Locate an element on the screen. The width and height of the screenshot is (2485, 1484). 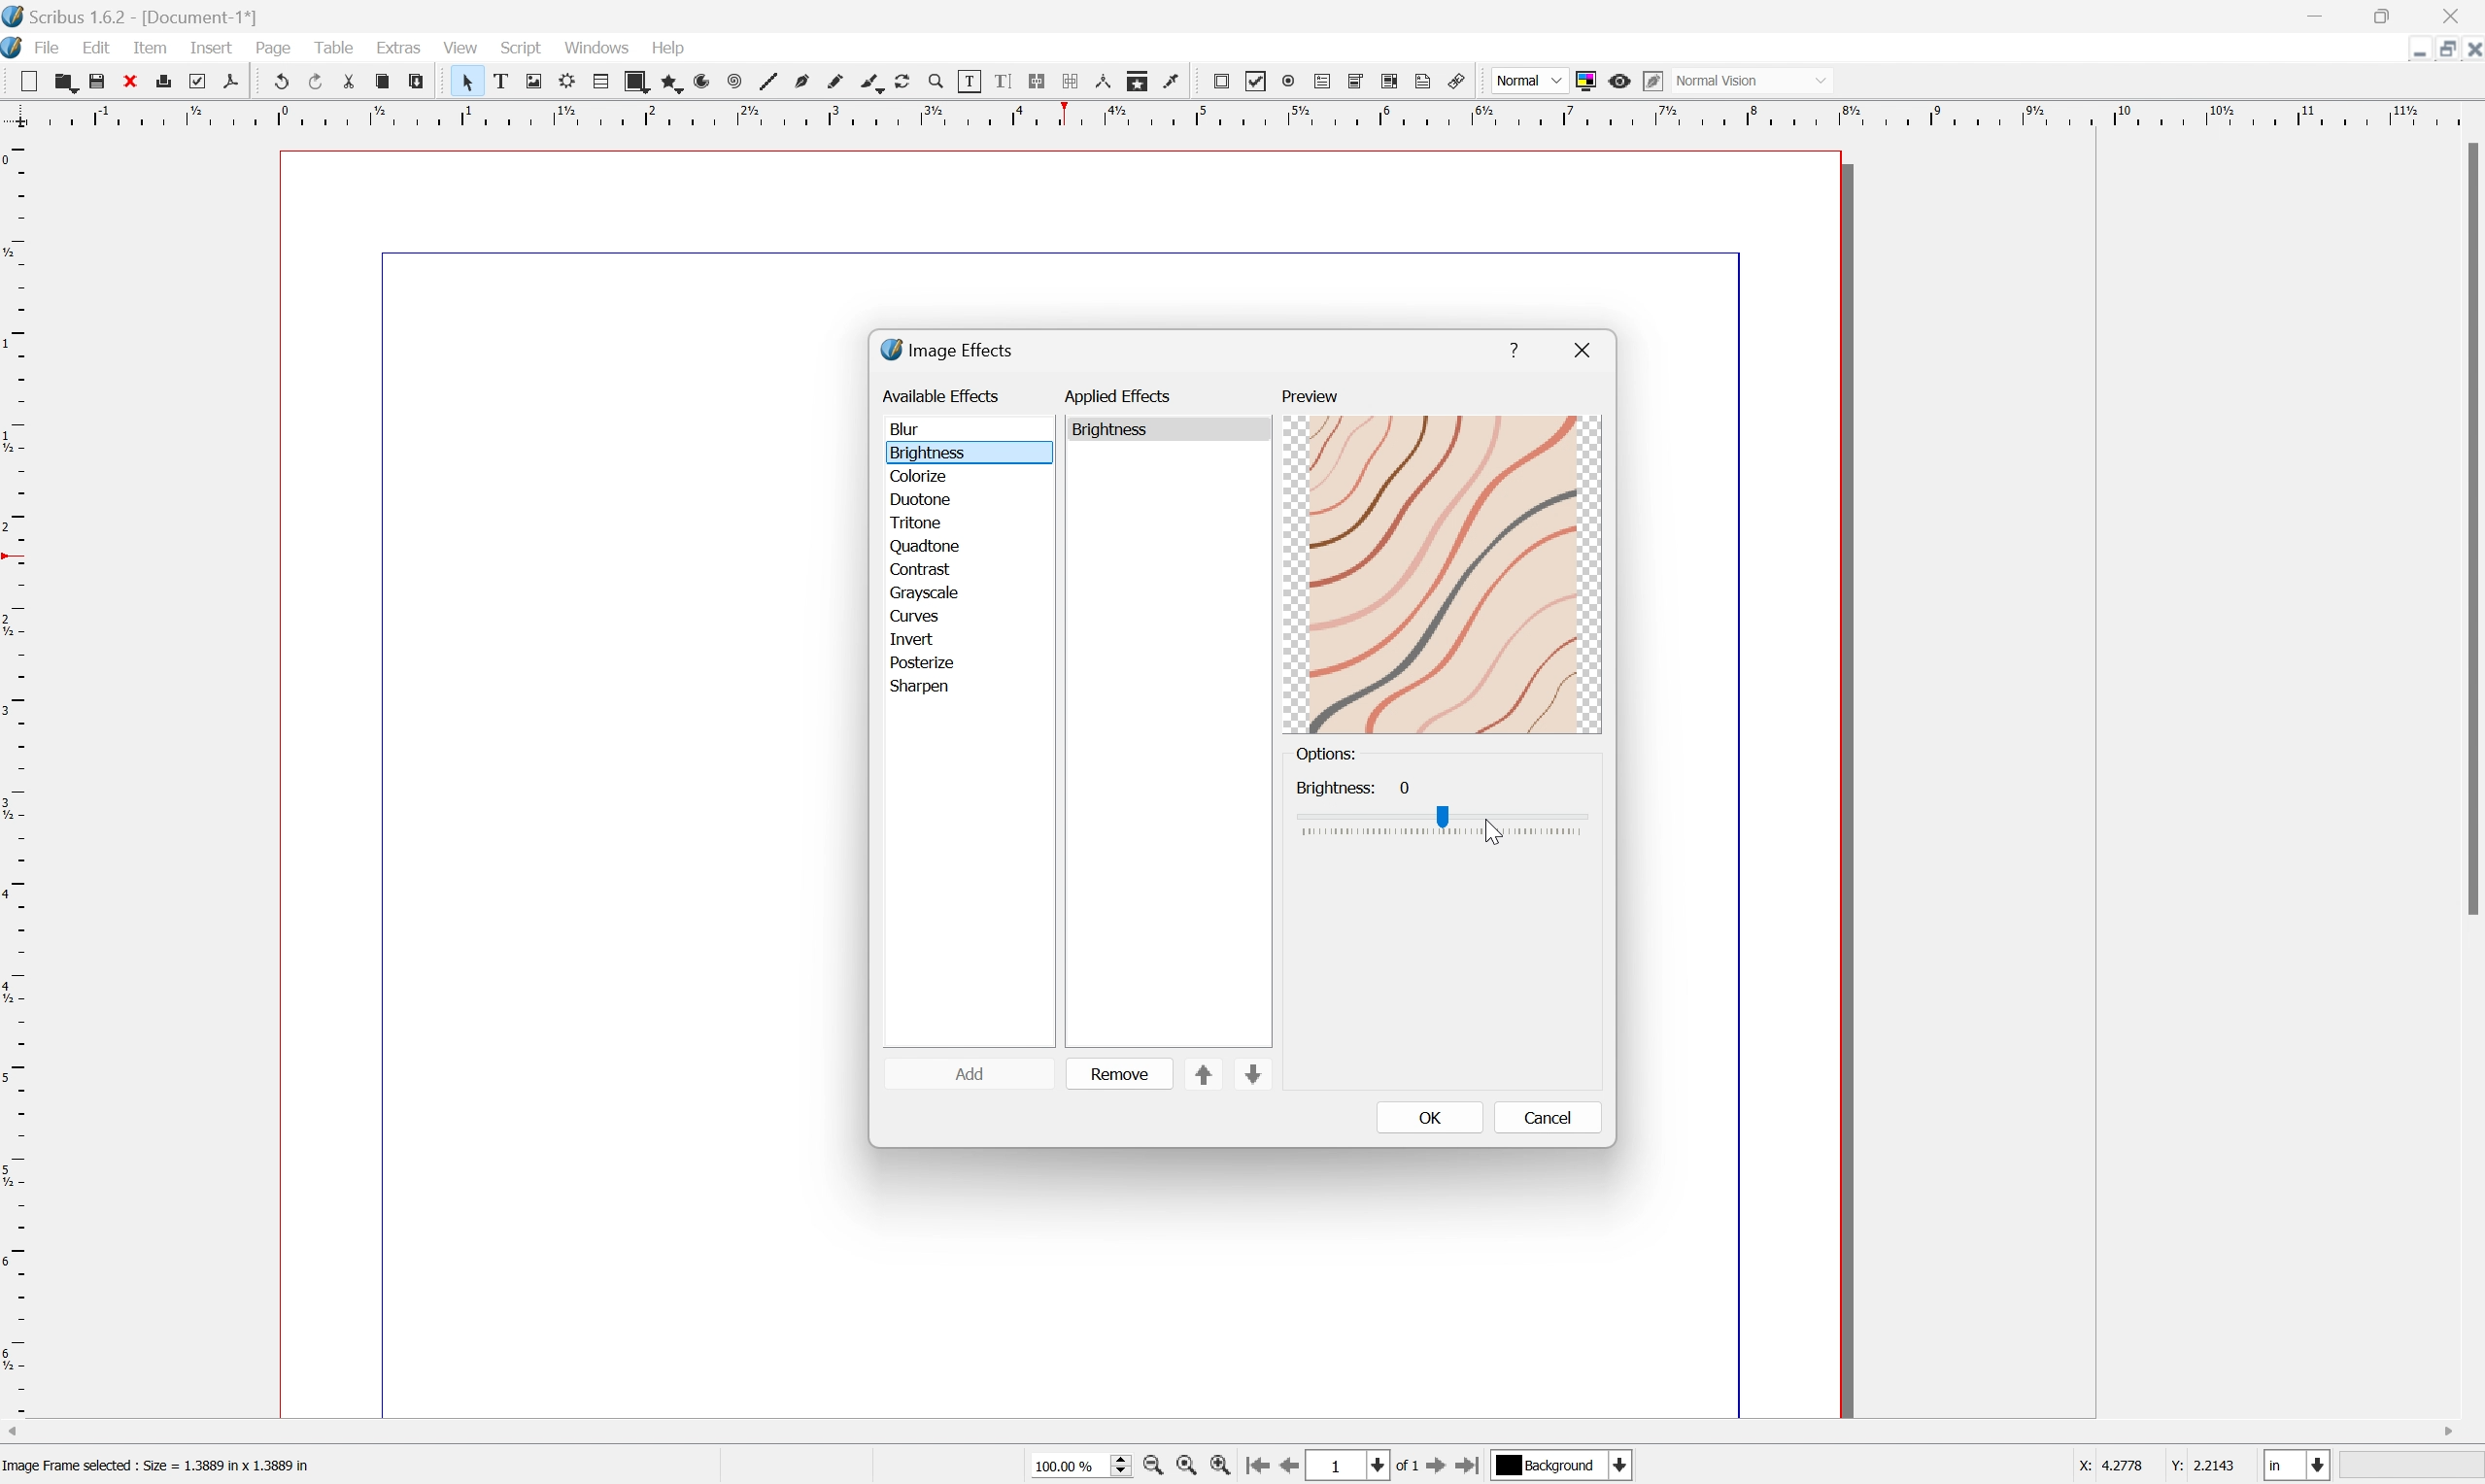
Scroll bar is located at coordinates (2469, 529).